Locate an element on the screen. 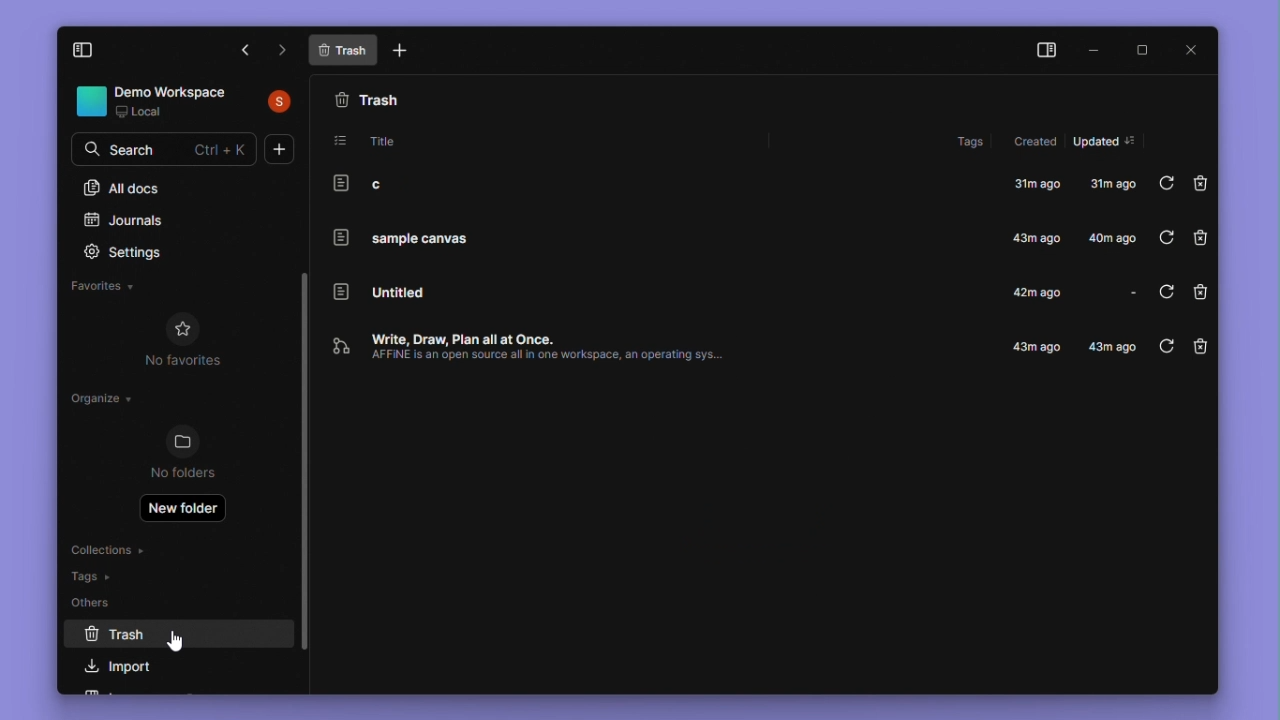 The image size is (1280, 720). Tags is located at coordinates (98, 576).